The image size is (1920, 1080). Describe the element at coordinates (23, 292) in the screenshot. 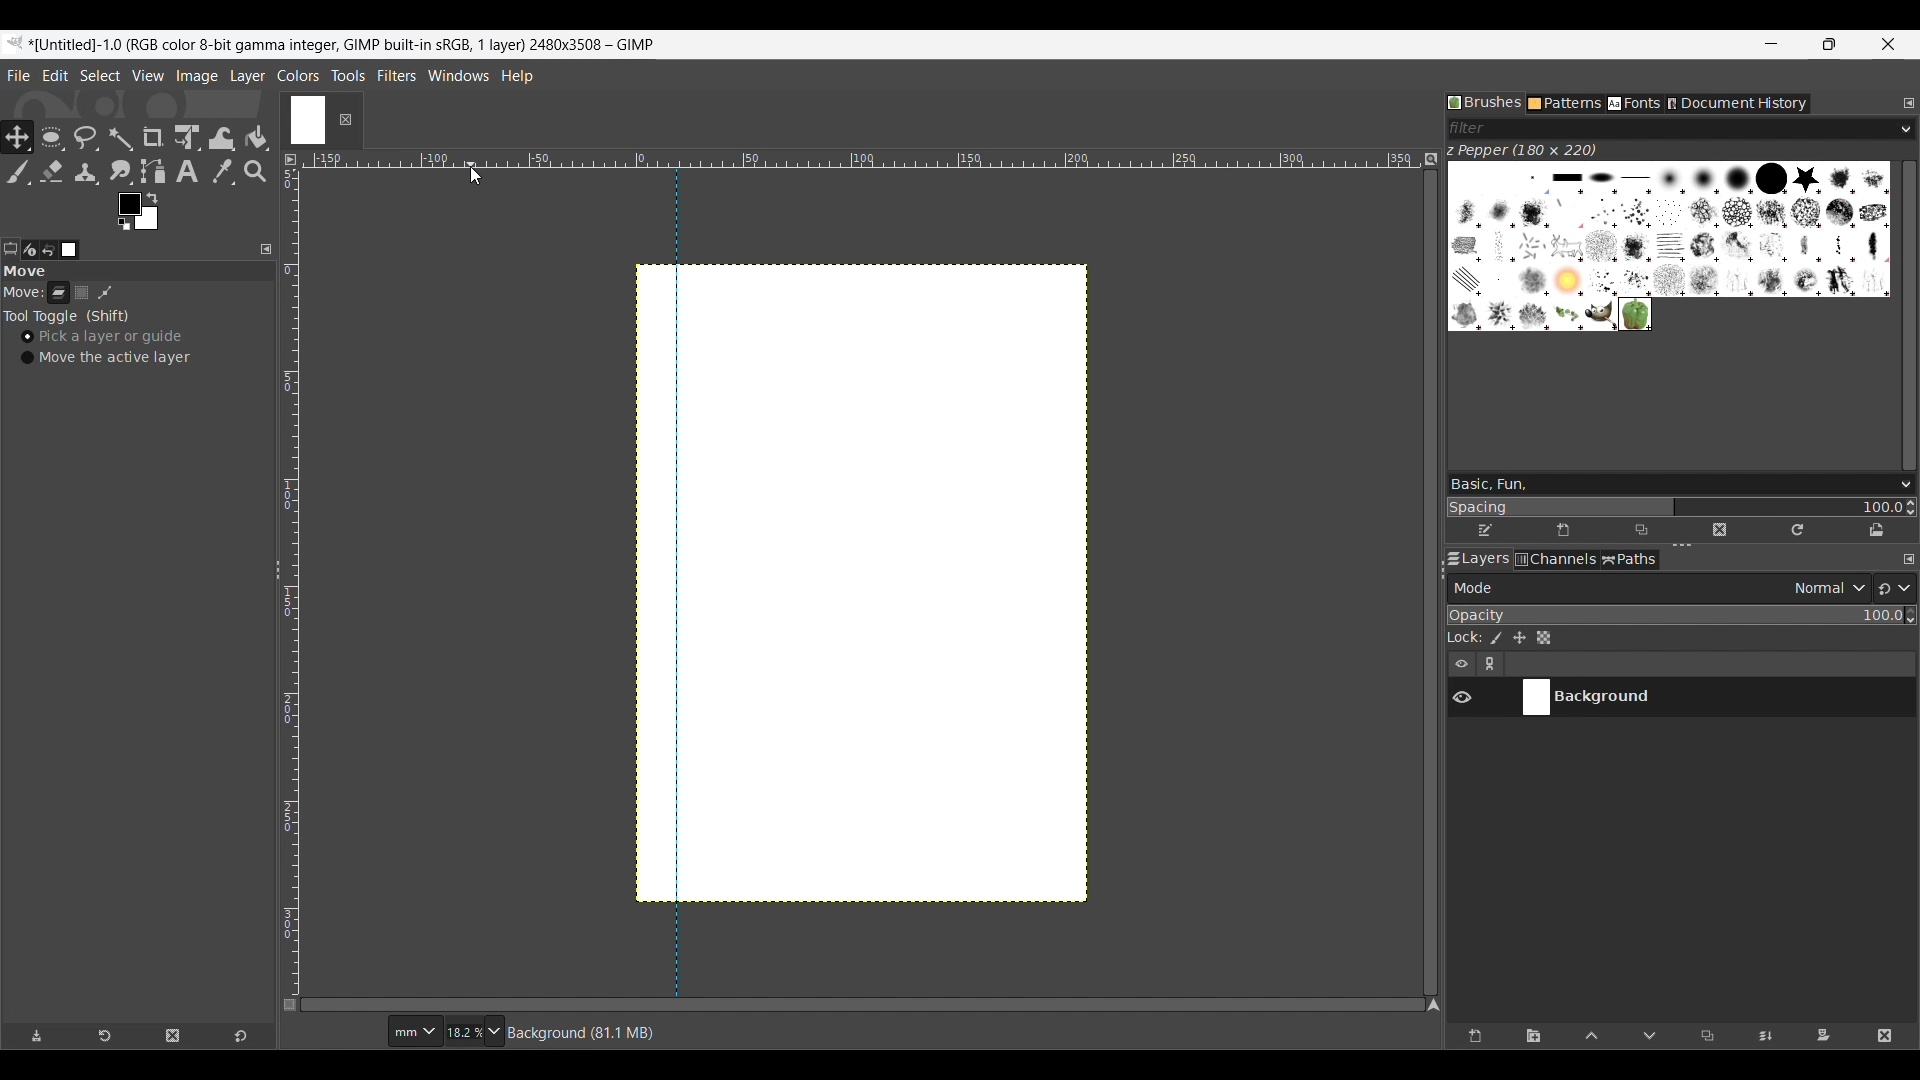

I see `Indicates move tools` at that location.